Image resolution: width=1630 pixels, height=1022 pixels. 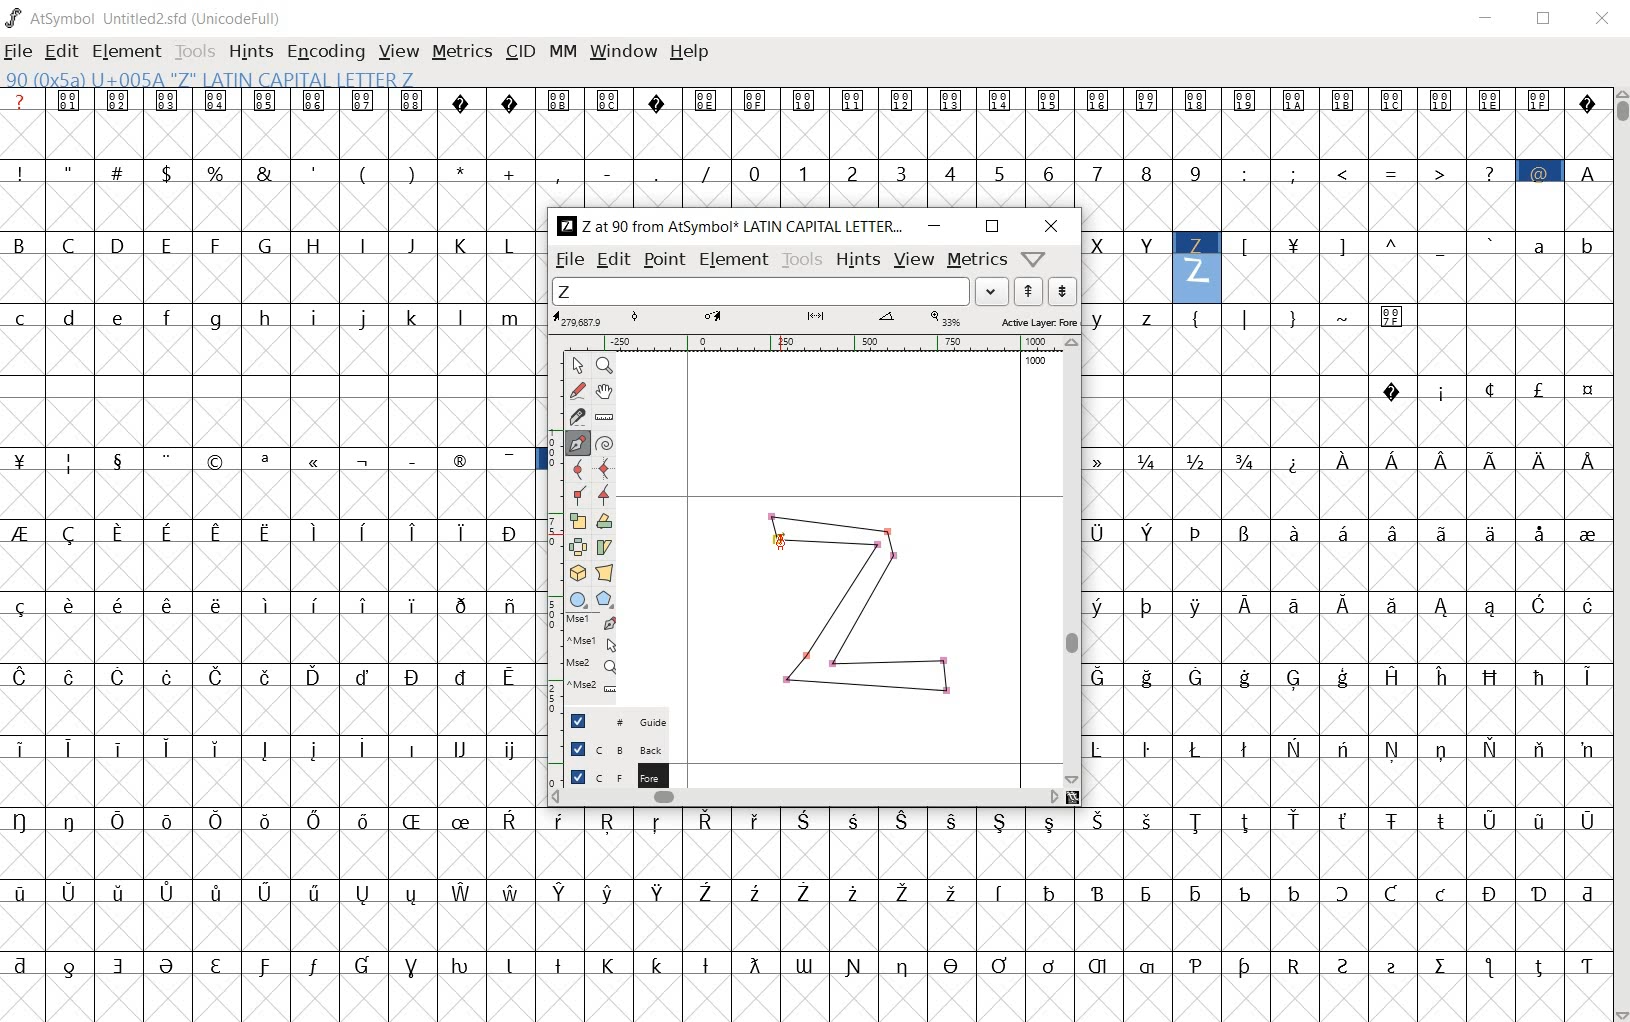 I want to click on polygon or star, so click(x=605, y=600).